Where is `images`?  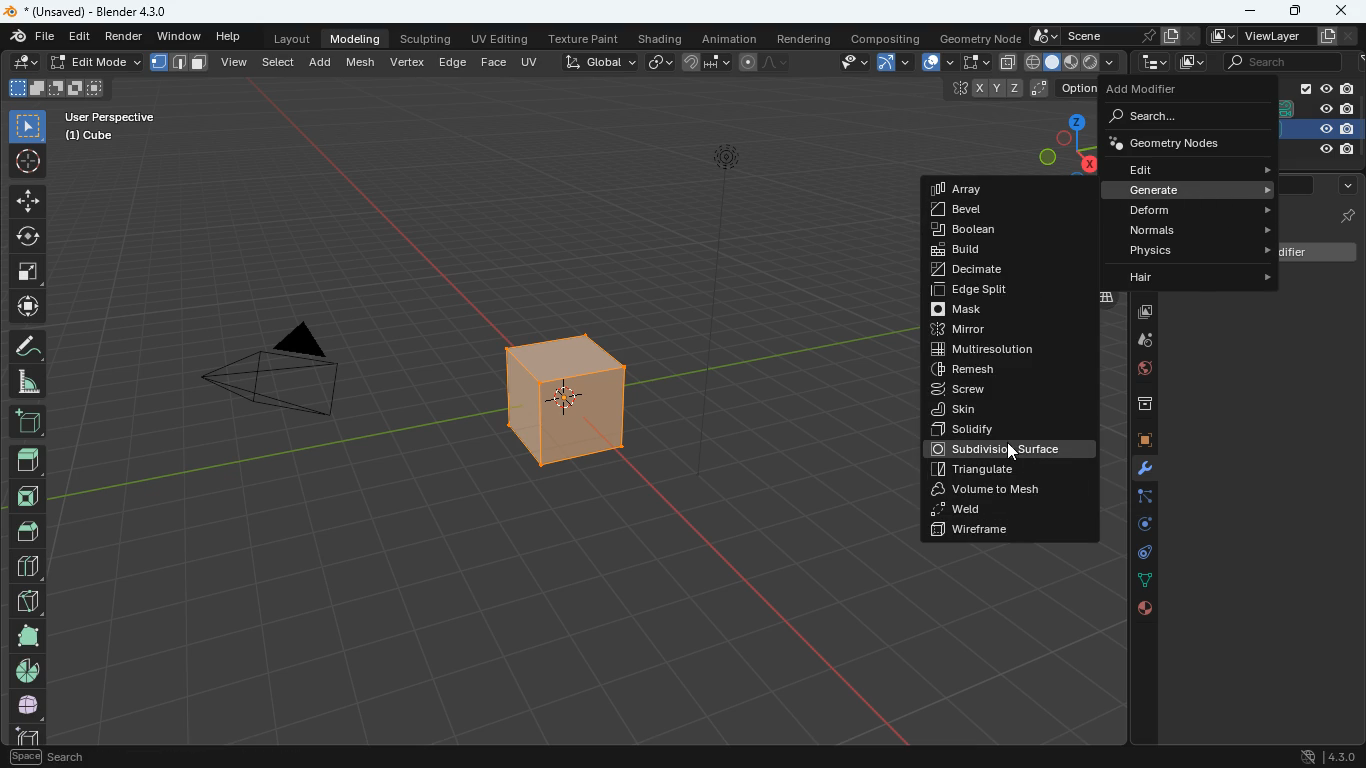
images is located at coordinates (1191, 61).